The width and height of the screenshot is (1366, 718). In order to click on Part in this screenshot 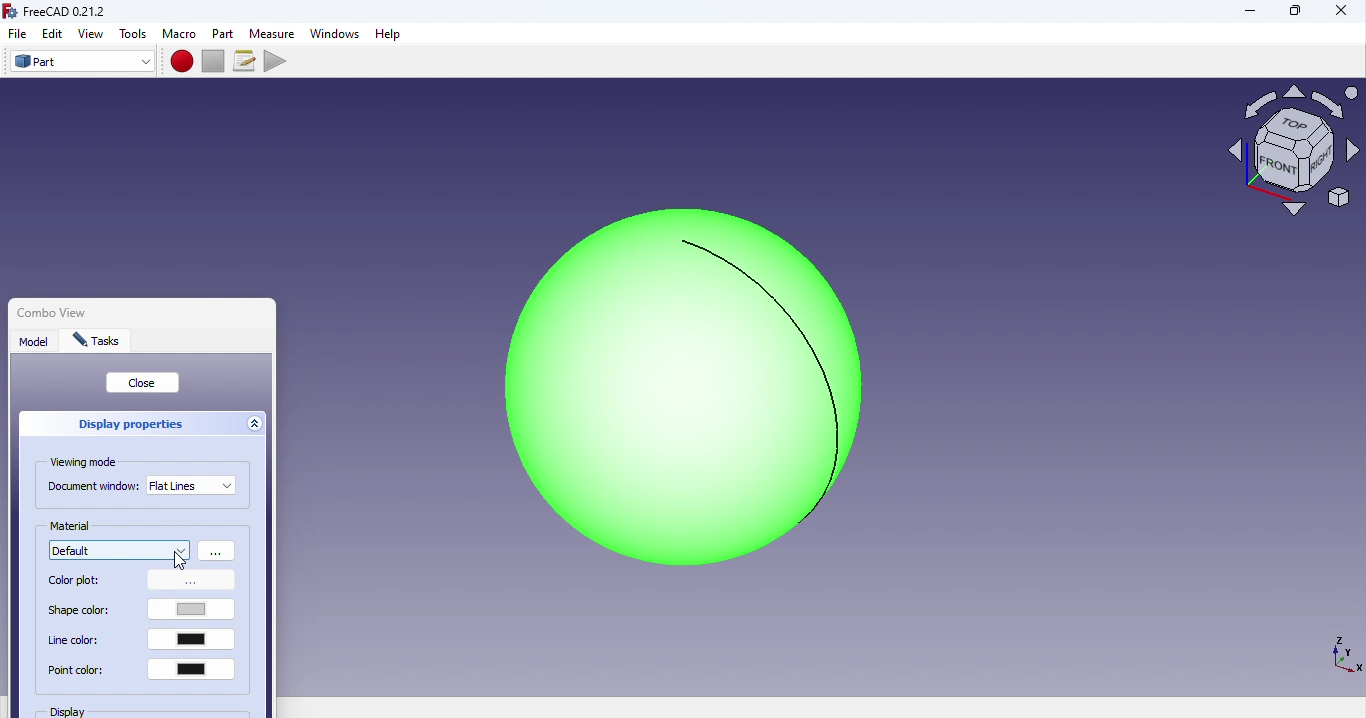, I will do `click(225, 33)`.